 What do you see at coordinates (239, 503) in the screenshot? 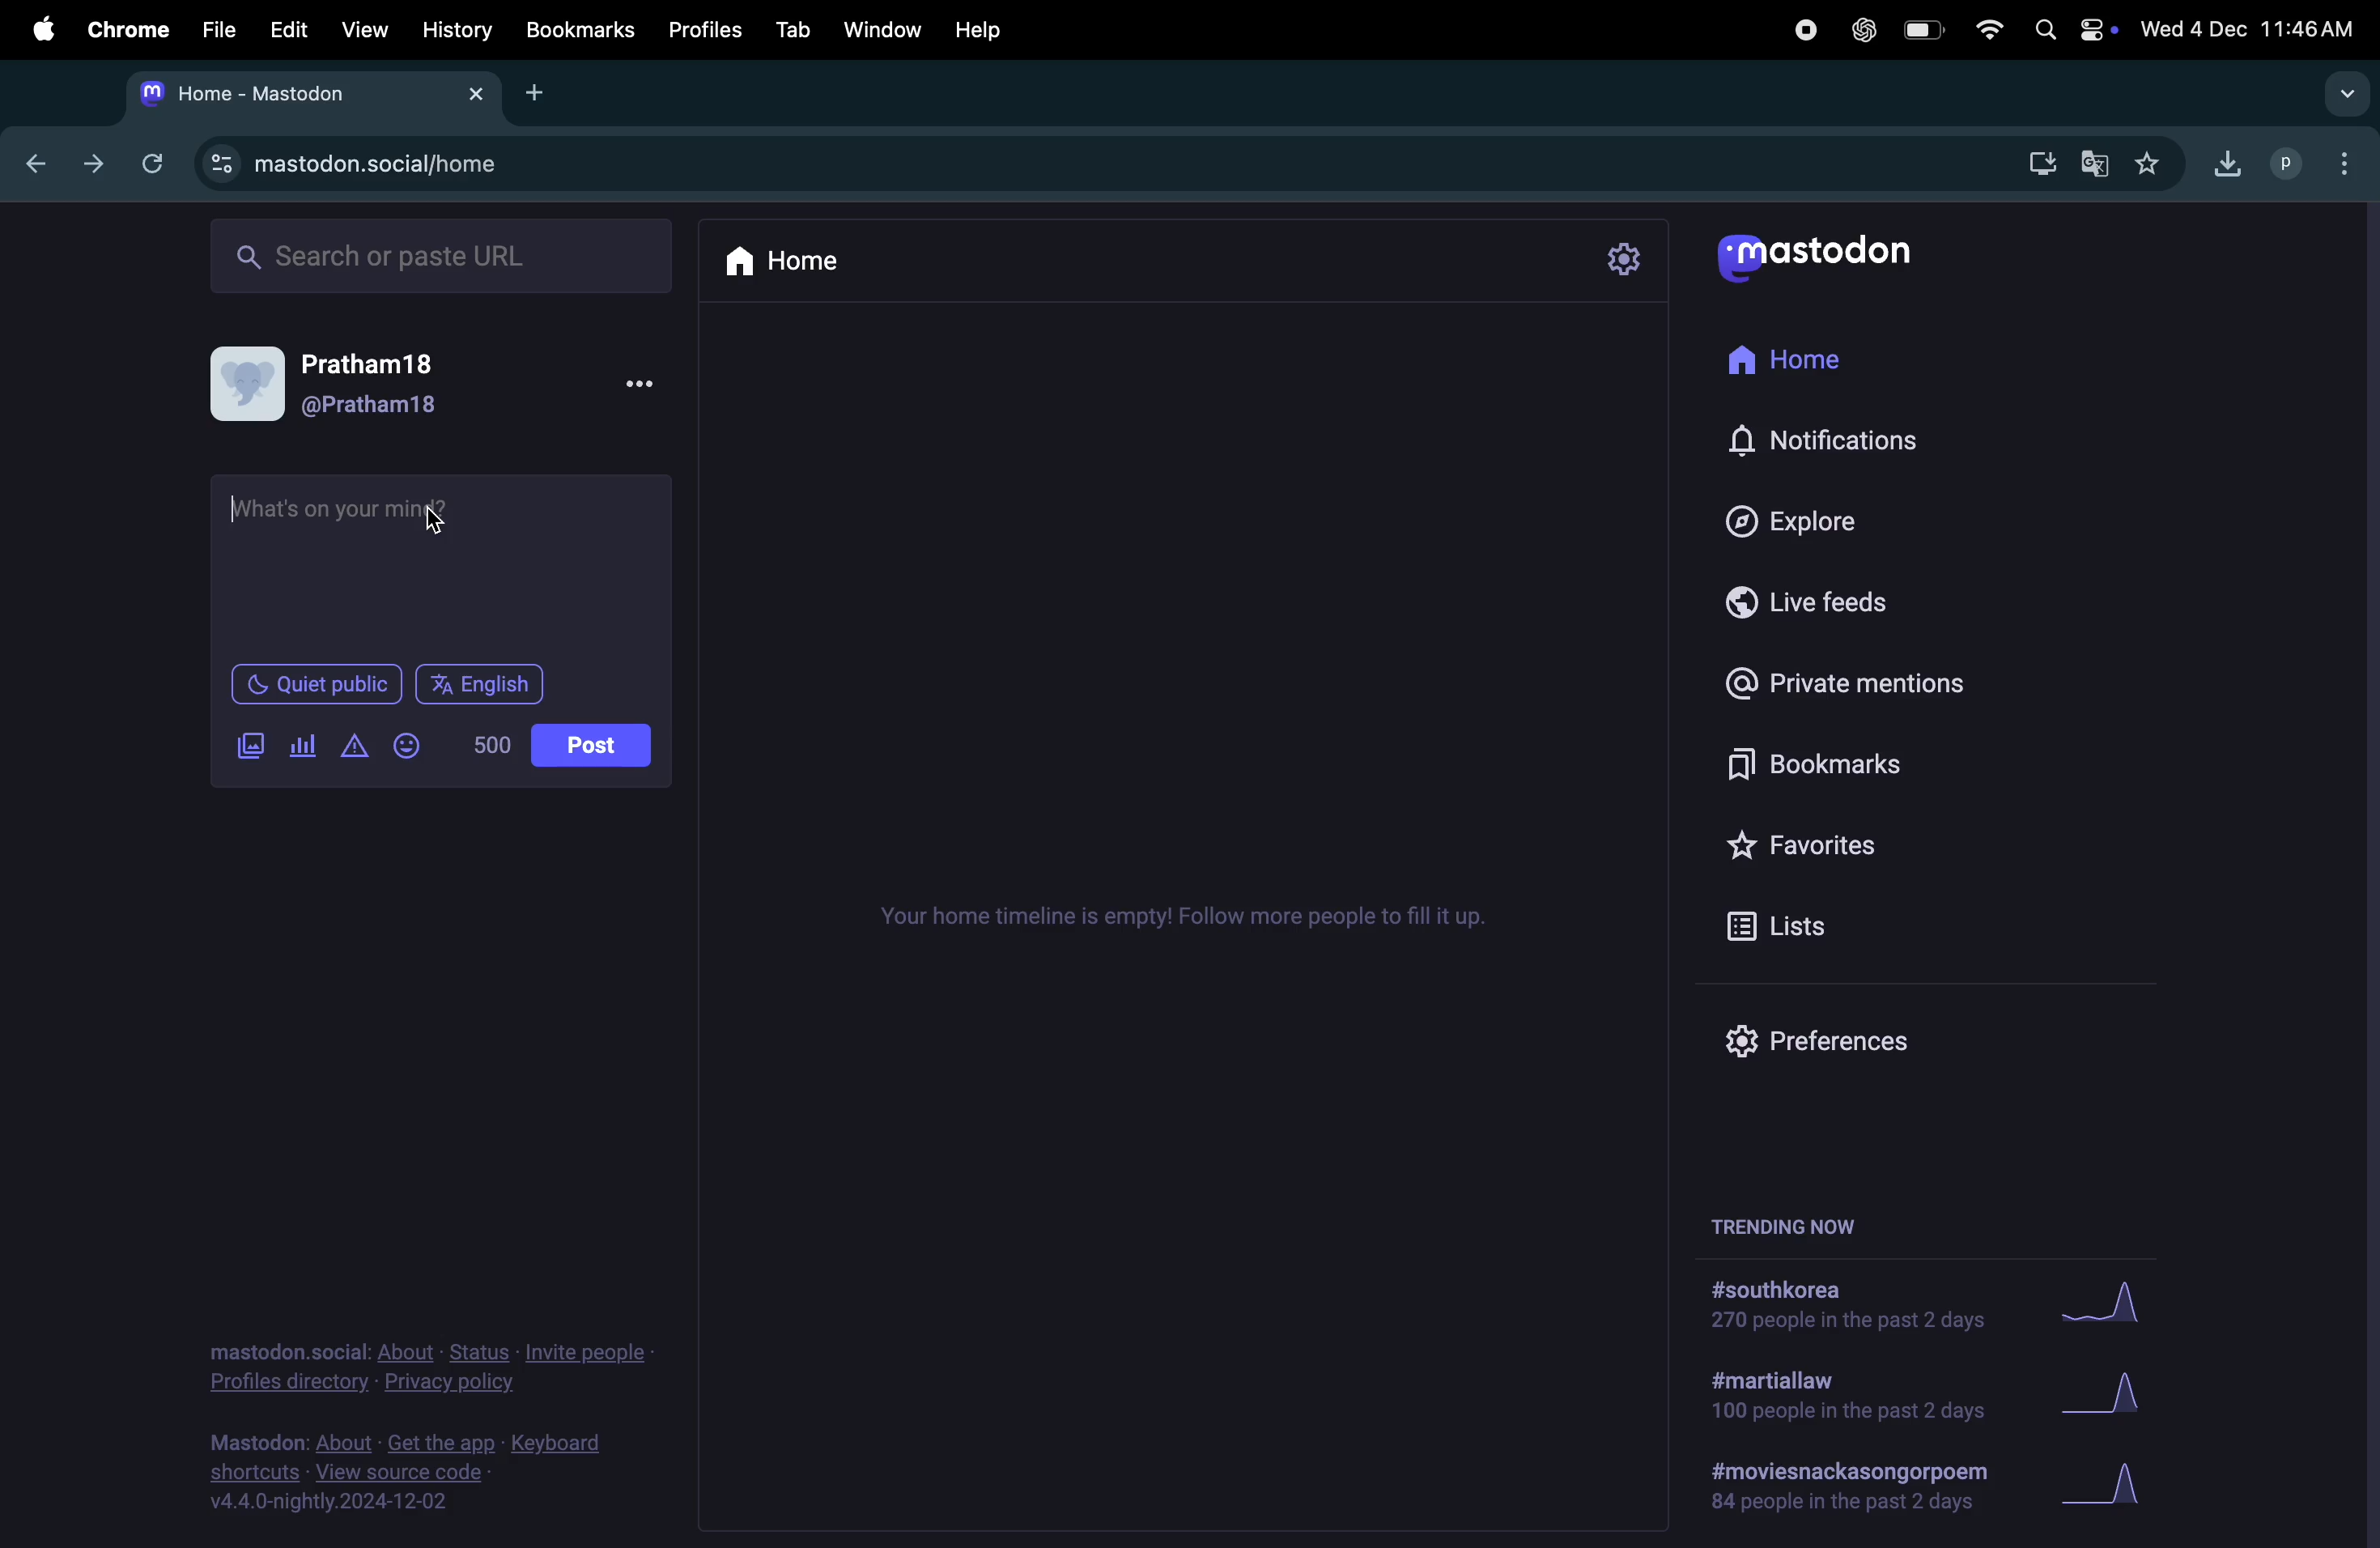
I see `cursor` at bounding box center [239, 503].